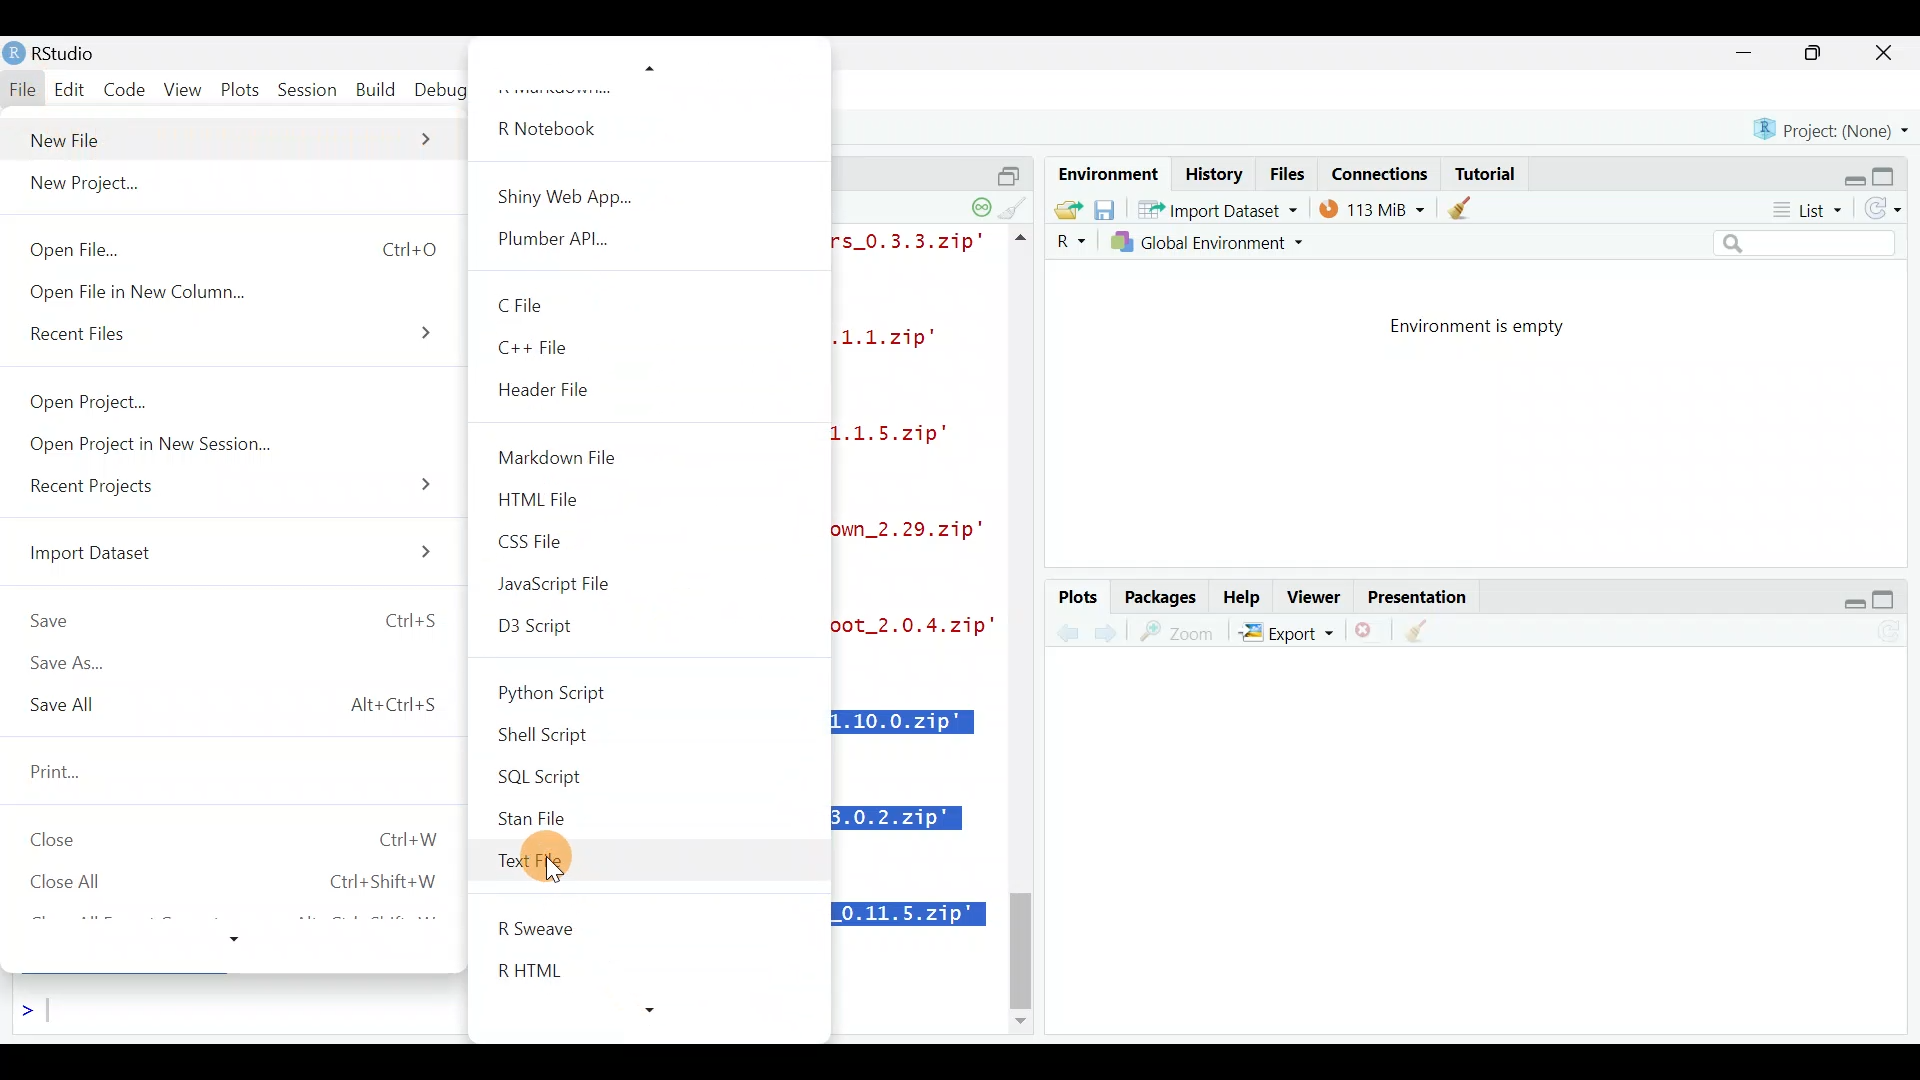 Image resolution: width=1920 pixels, height=1080 pixels. I want to click on remove the current plot, so click(1367, 635).